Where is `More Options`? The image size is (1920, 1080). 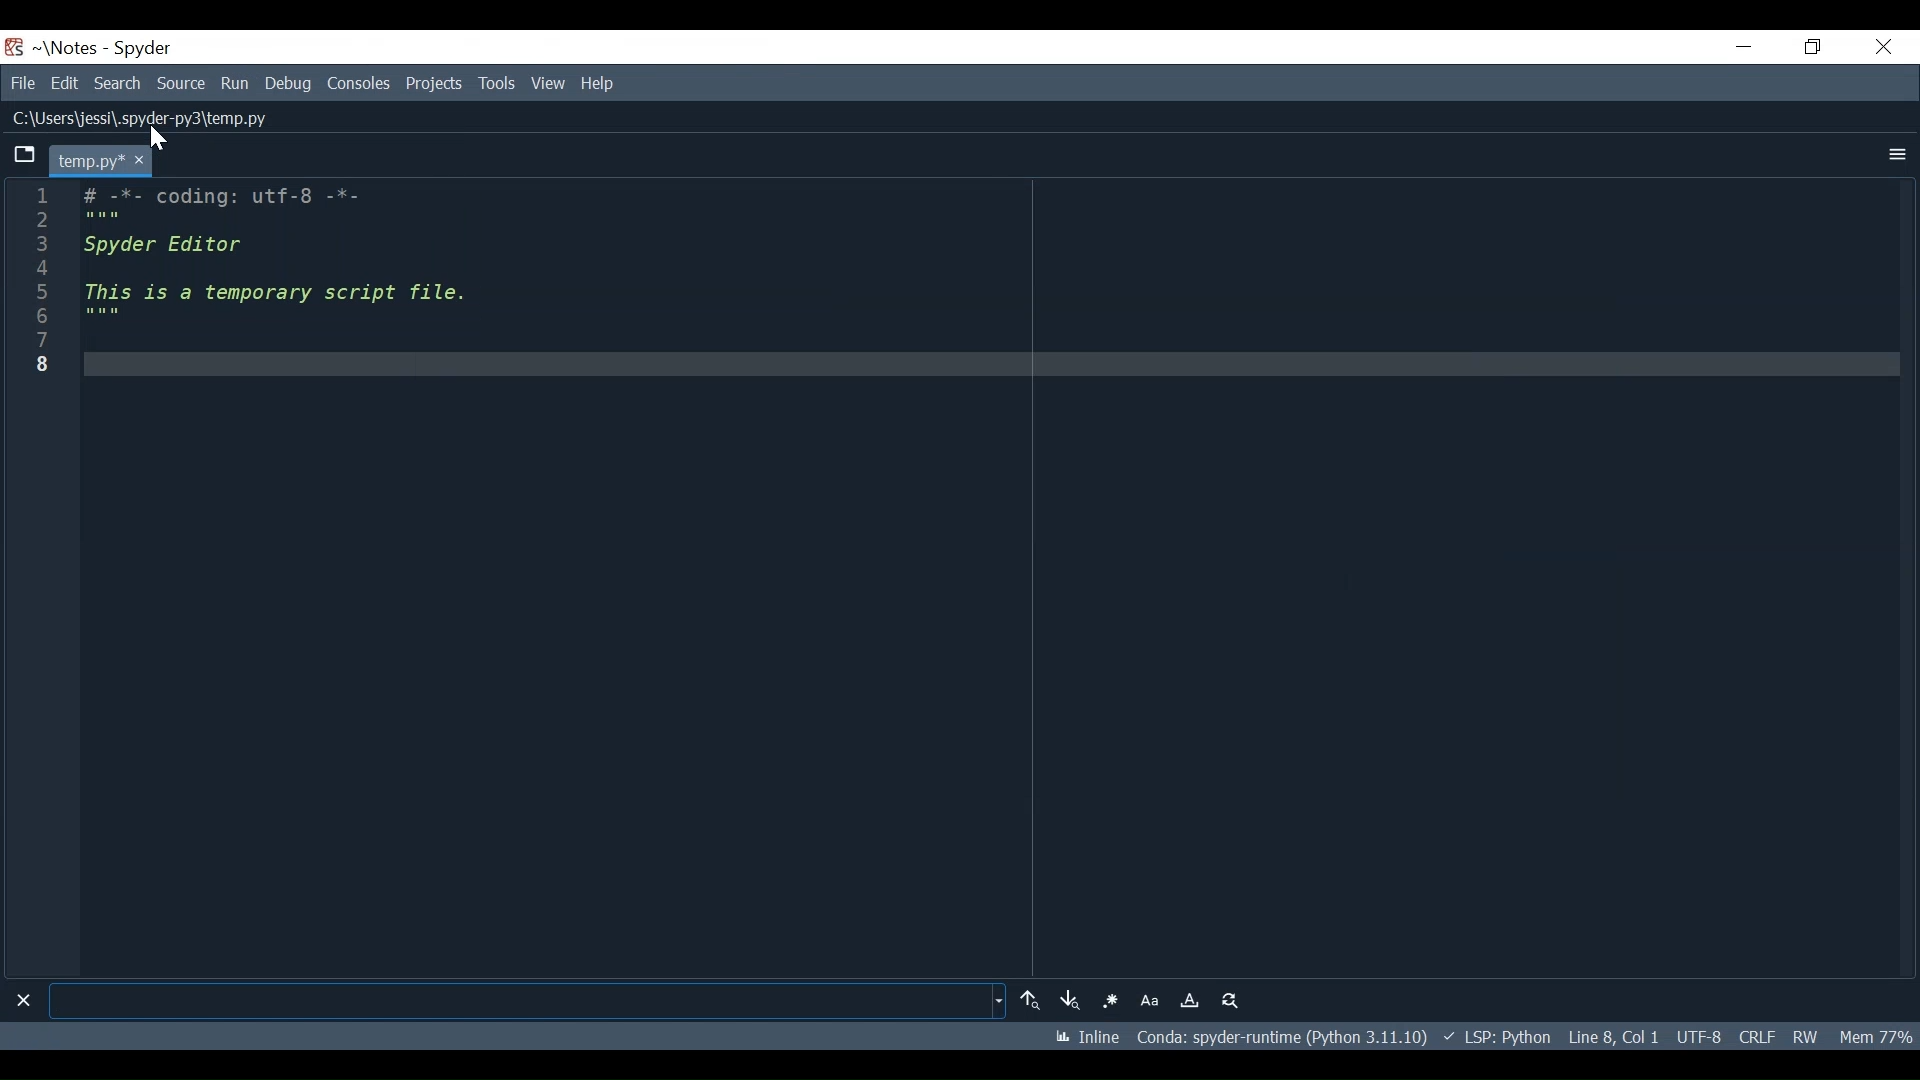
More Options is located at coordinates (1896, 151).